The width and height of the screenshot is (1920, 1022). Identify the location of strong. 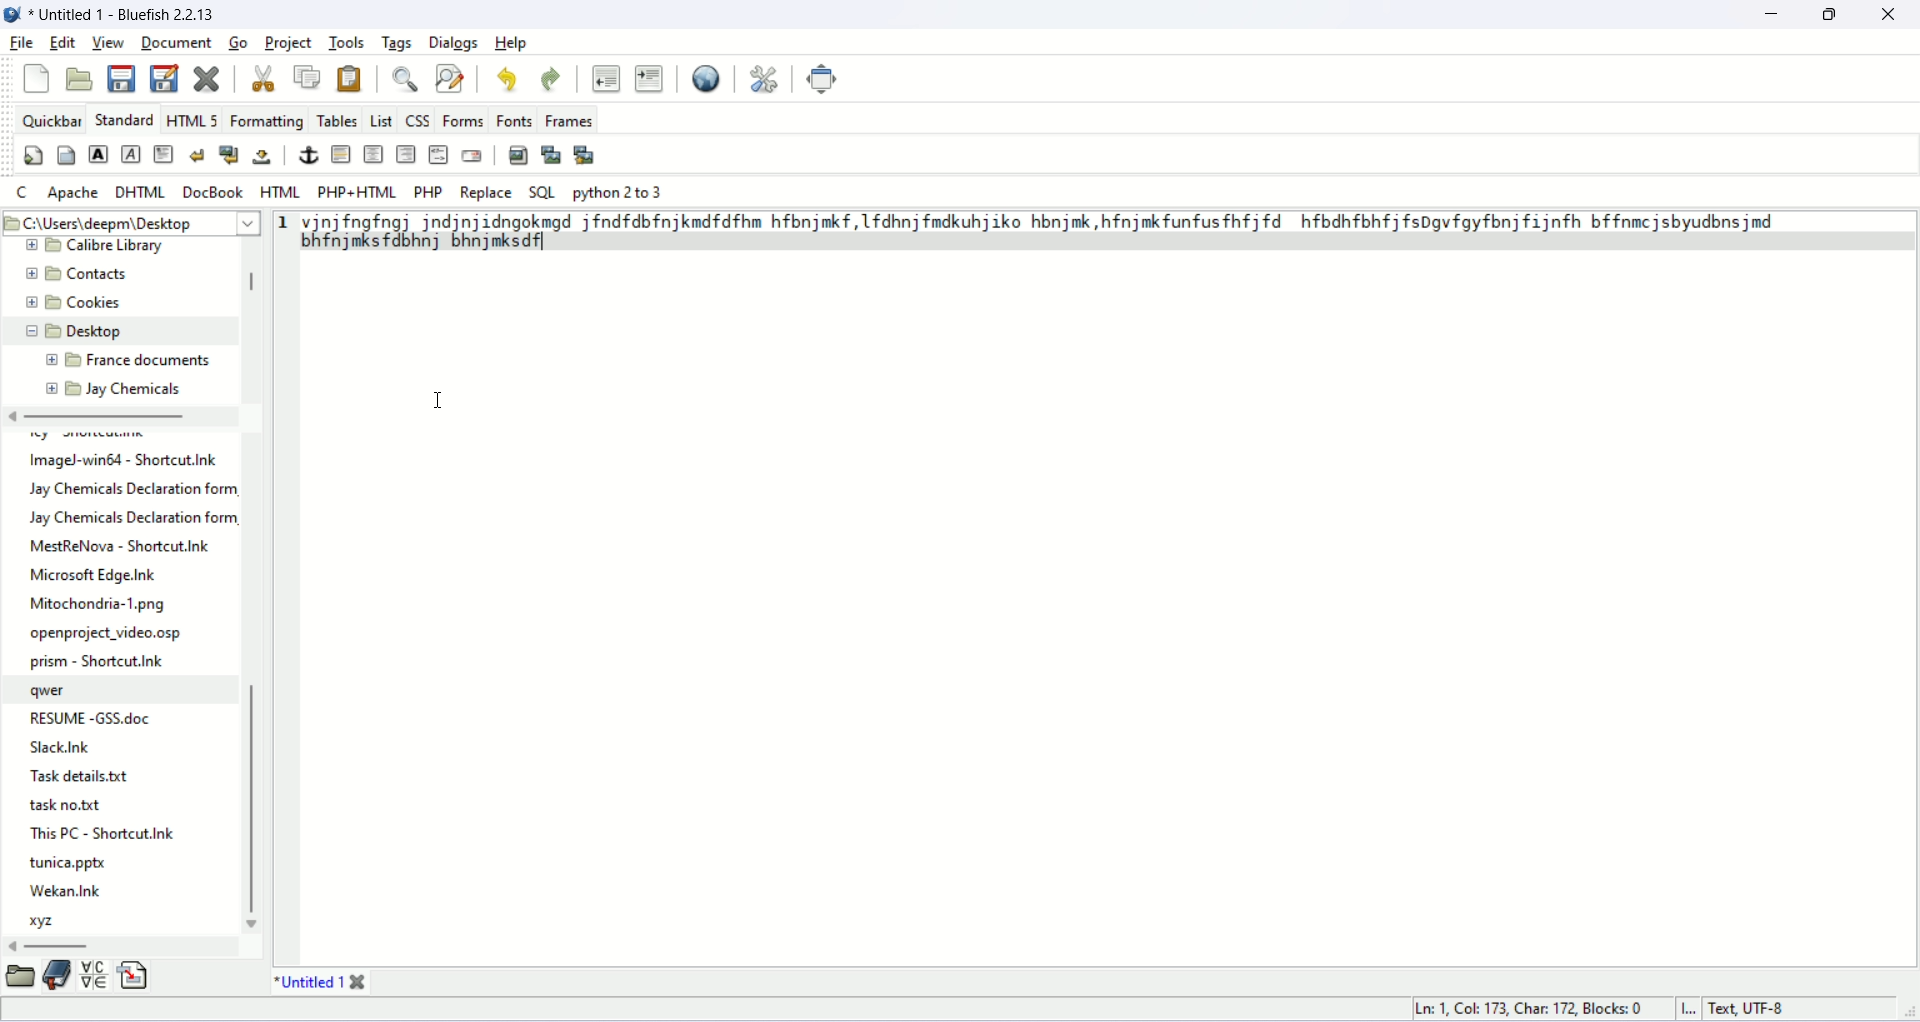
(98, 154).